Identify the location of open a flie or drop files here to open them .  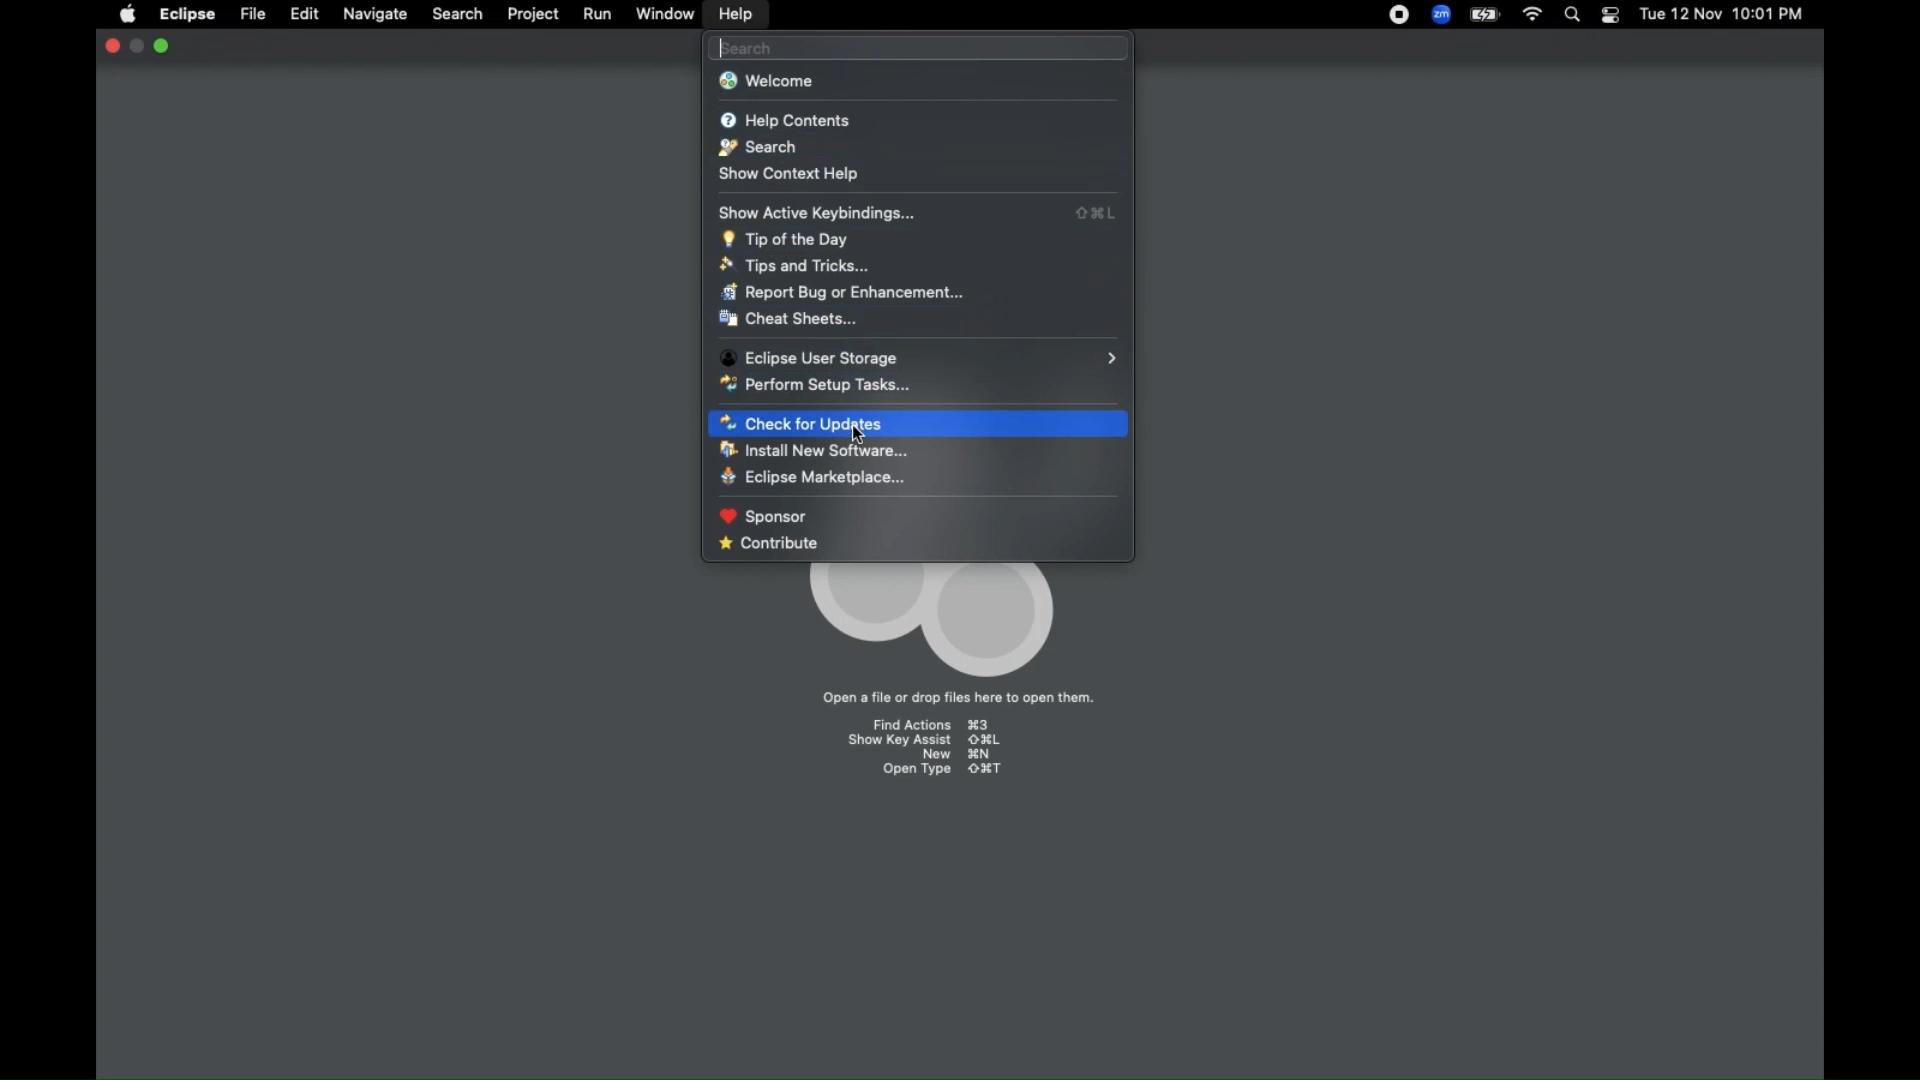
(960, 697).